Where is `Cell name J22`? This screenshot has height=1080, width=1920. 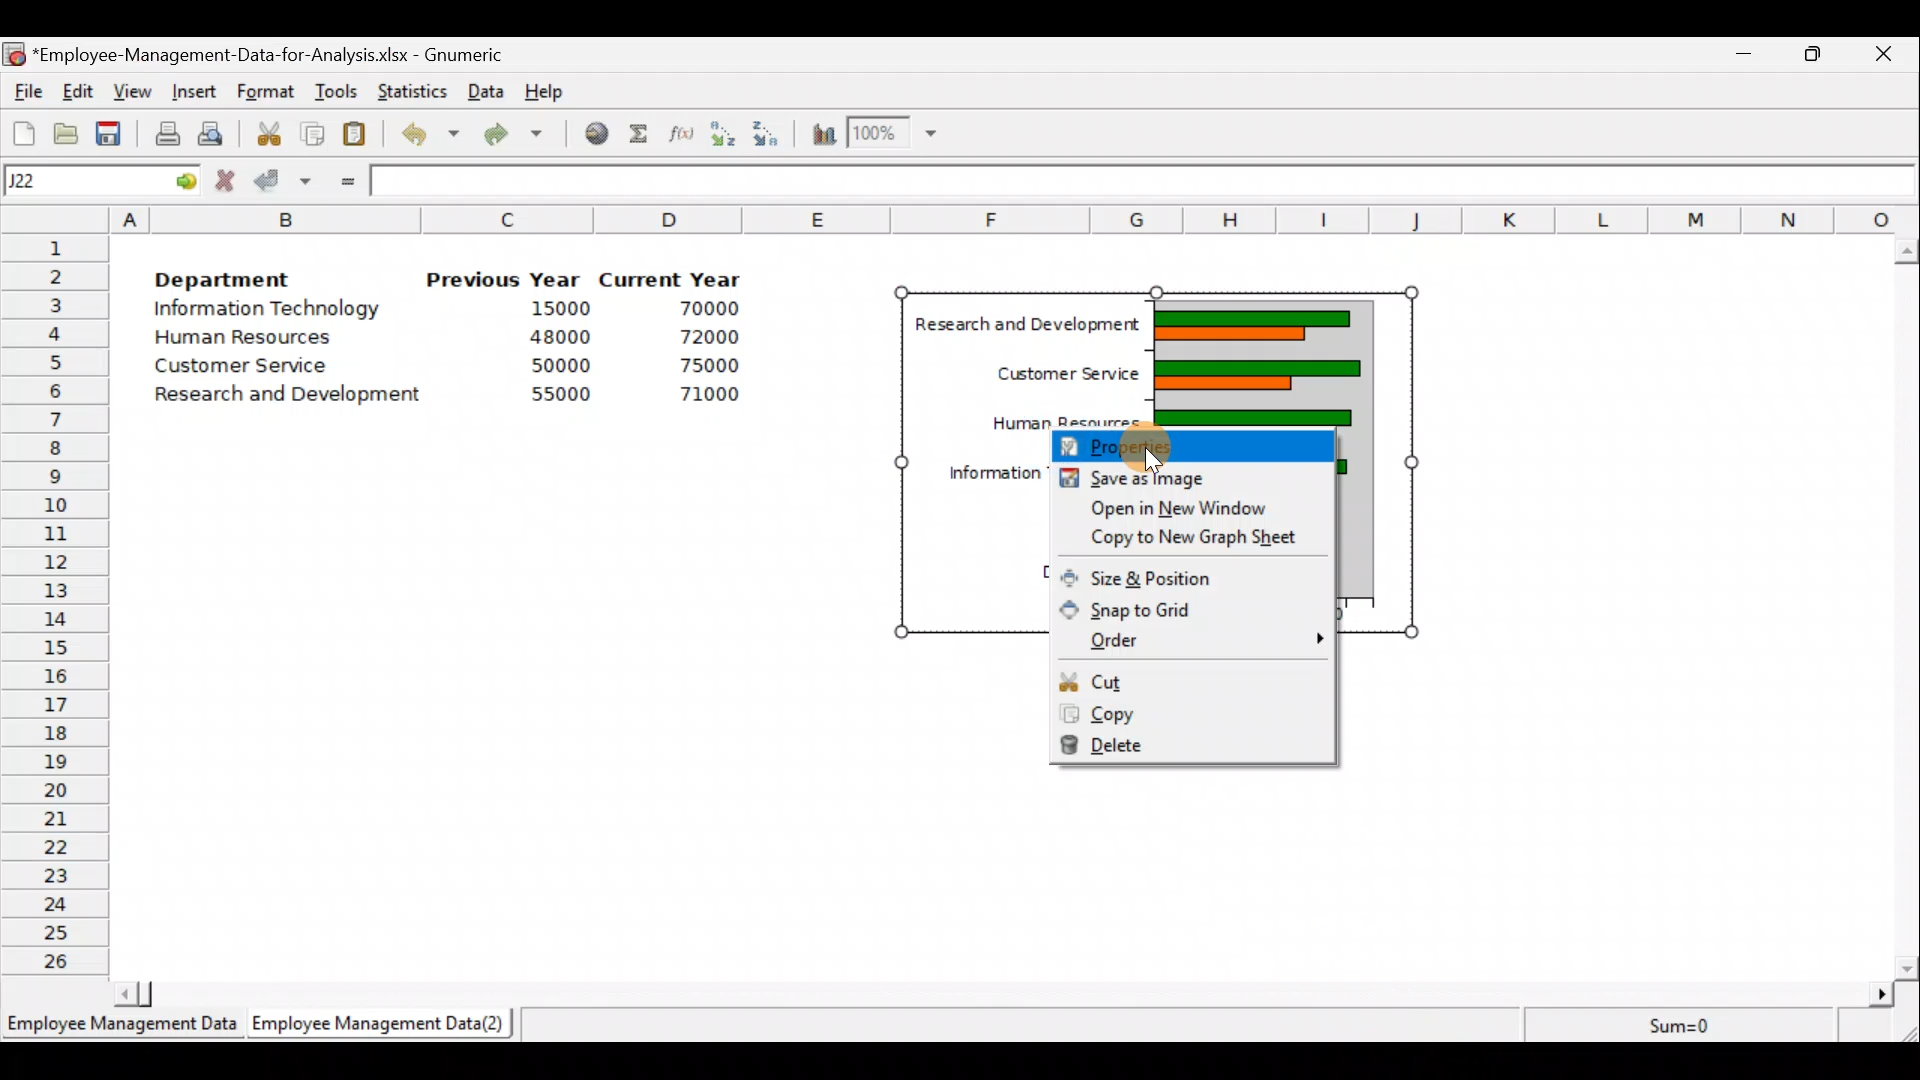
Cell name J22 is located at coordinates (77, 181).